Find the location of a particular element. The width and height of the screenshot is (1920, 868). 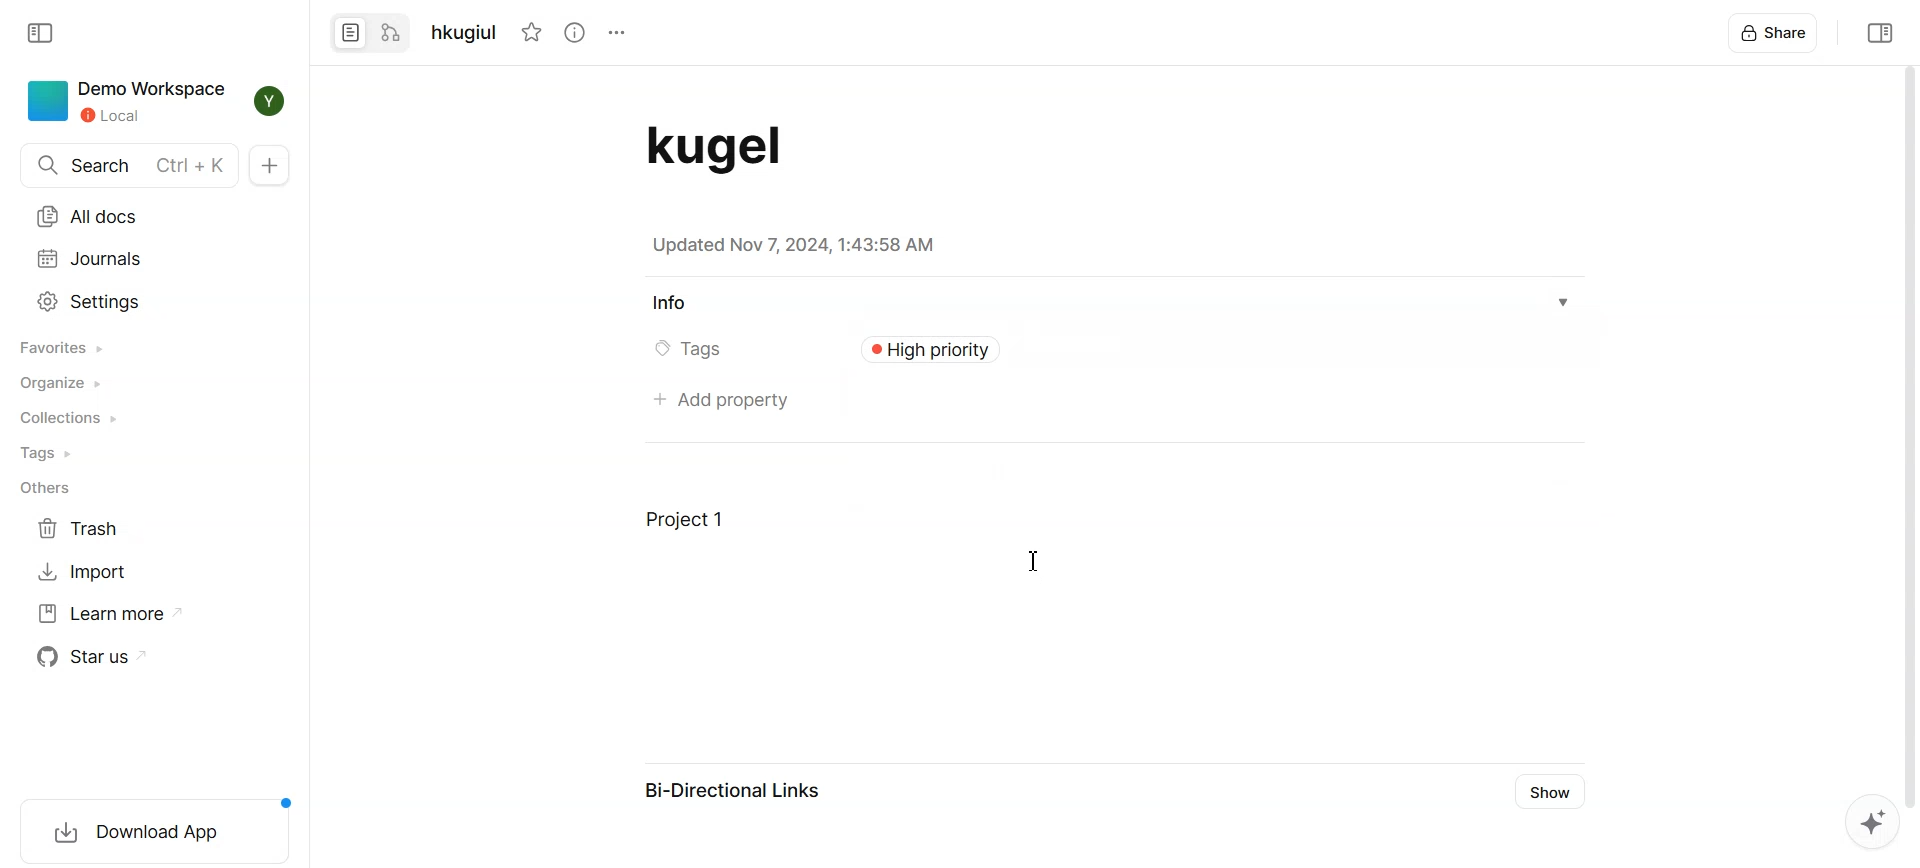

Trash is located at coordinates (85, 528).